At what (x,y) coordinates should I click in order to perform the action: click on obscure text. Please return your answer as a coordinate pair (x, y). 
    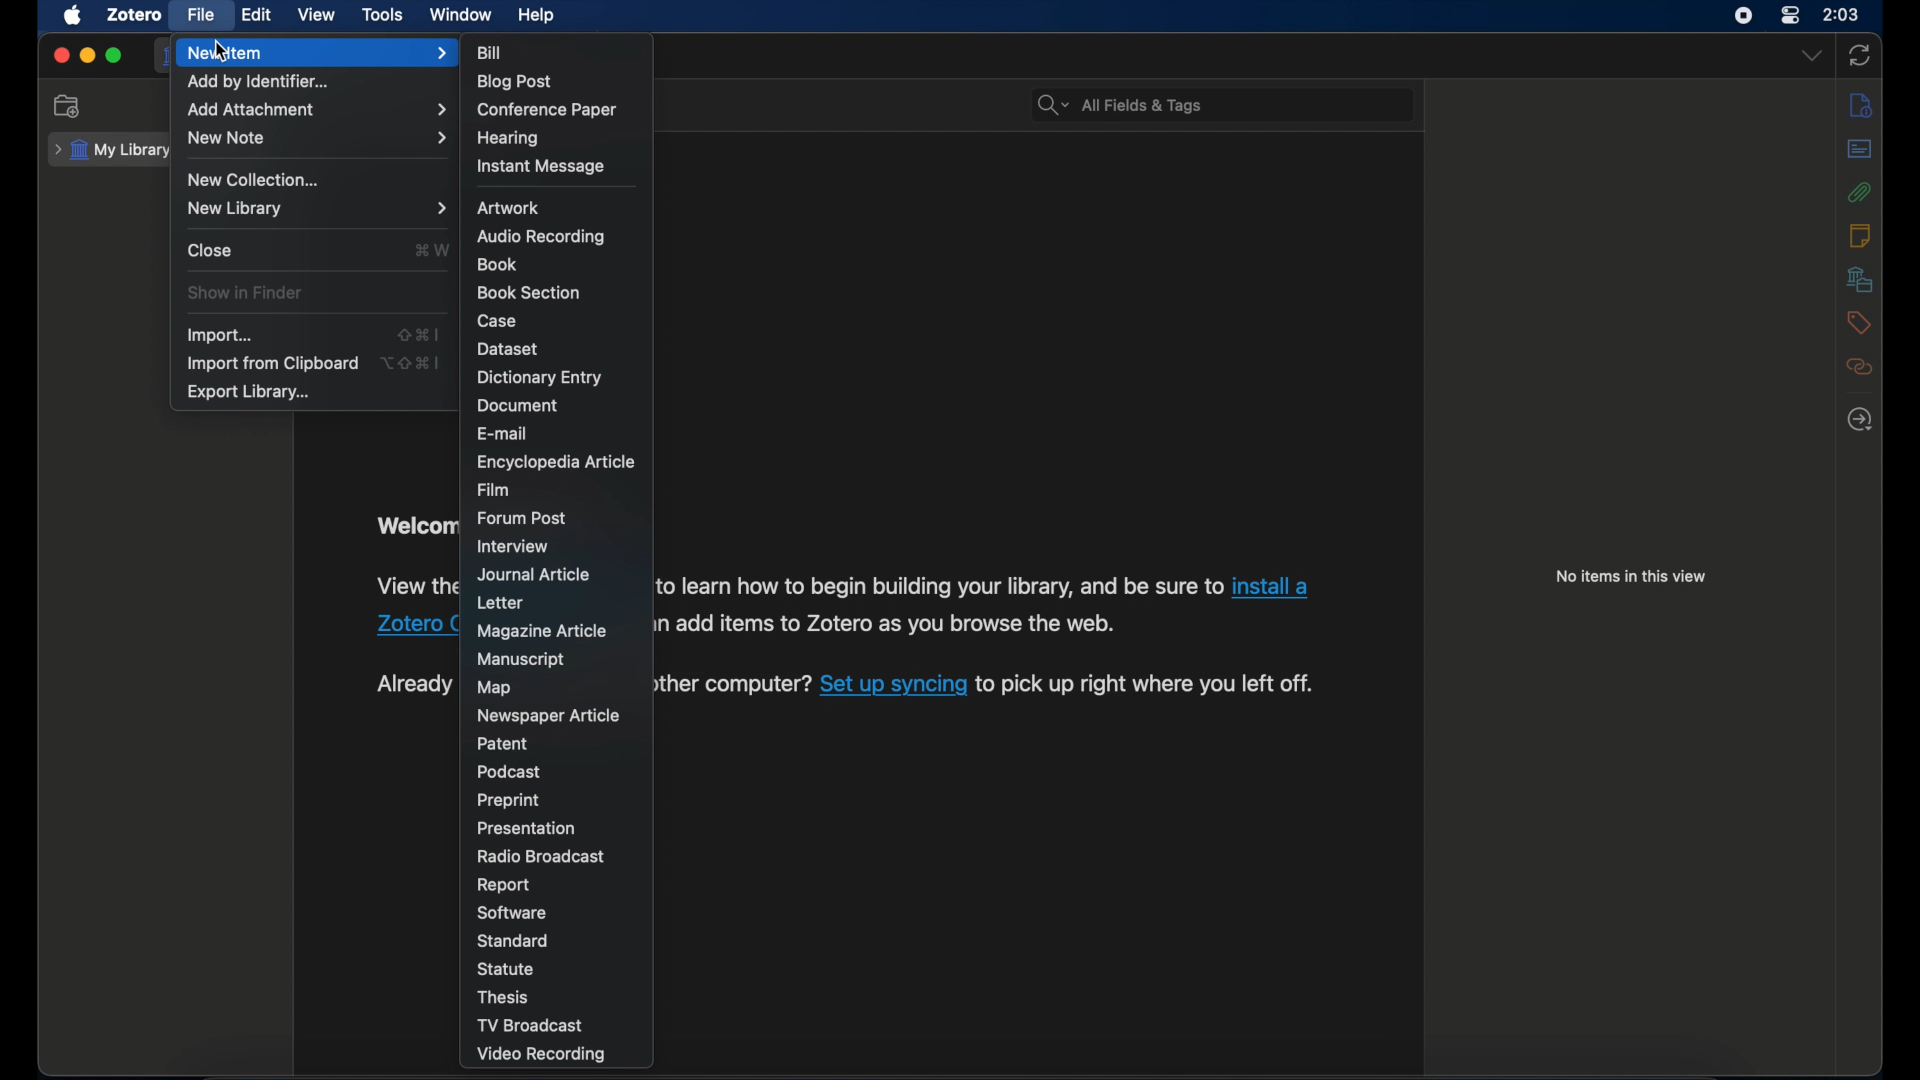
    Looking at the image, I should click on (412, 684).